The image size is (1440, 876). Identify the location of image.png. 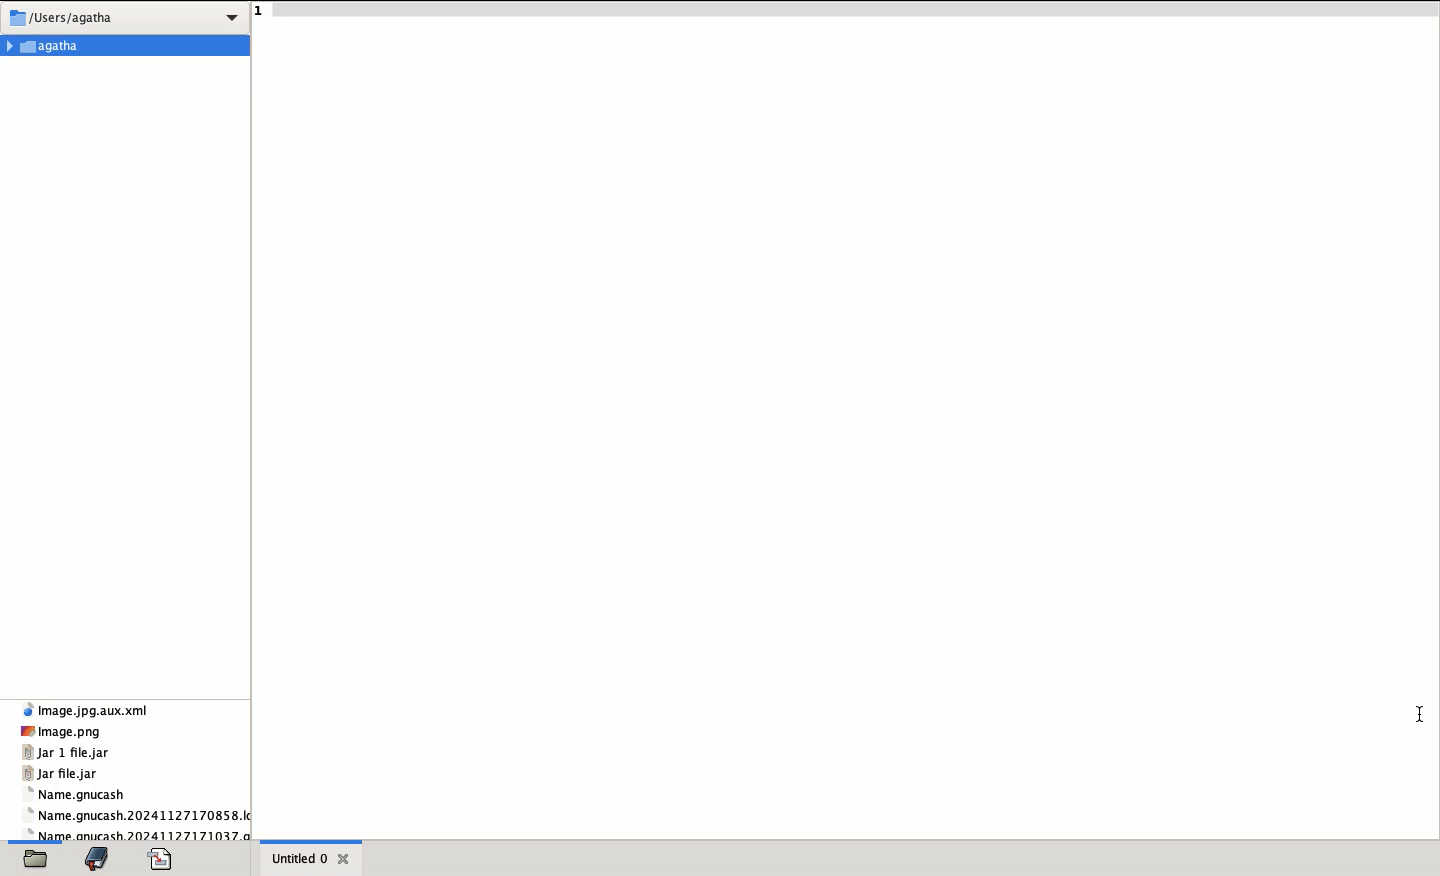
(62, 732).